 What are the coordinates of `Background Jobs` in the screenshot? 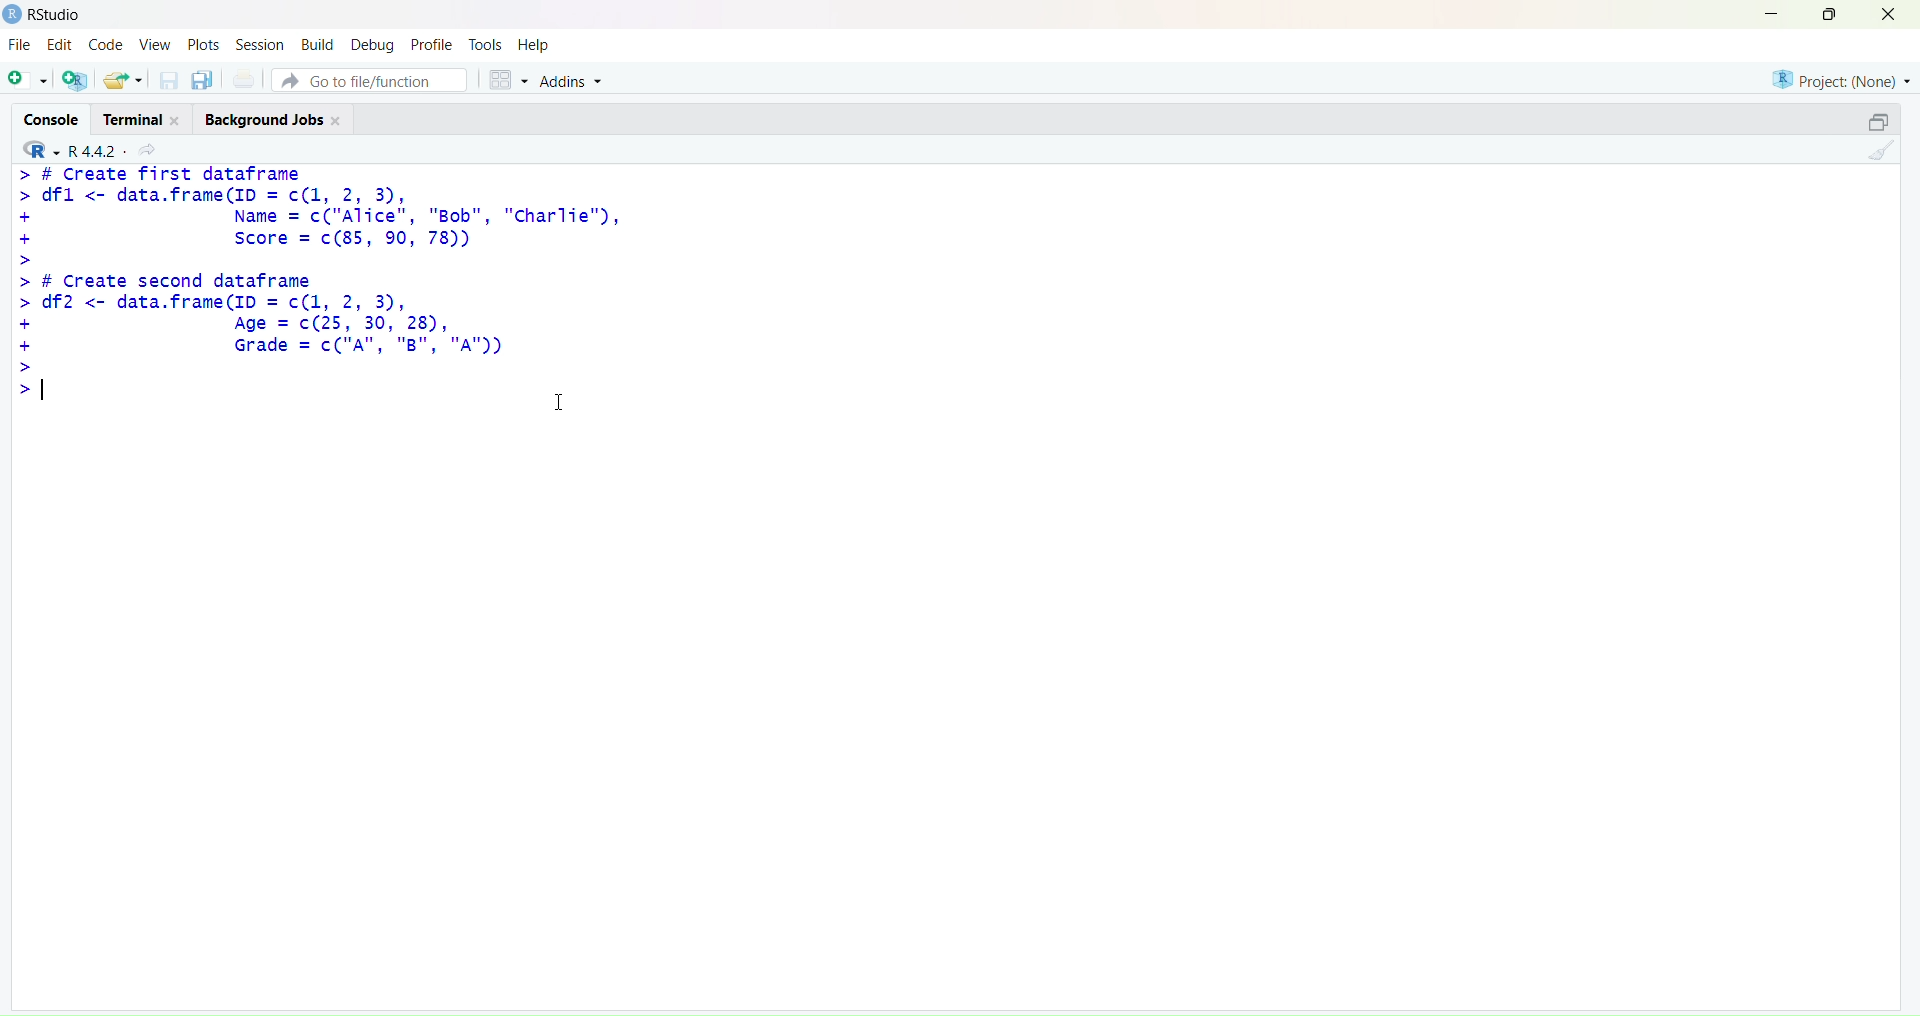 It's located at (275, 118).